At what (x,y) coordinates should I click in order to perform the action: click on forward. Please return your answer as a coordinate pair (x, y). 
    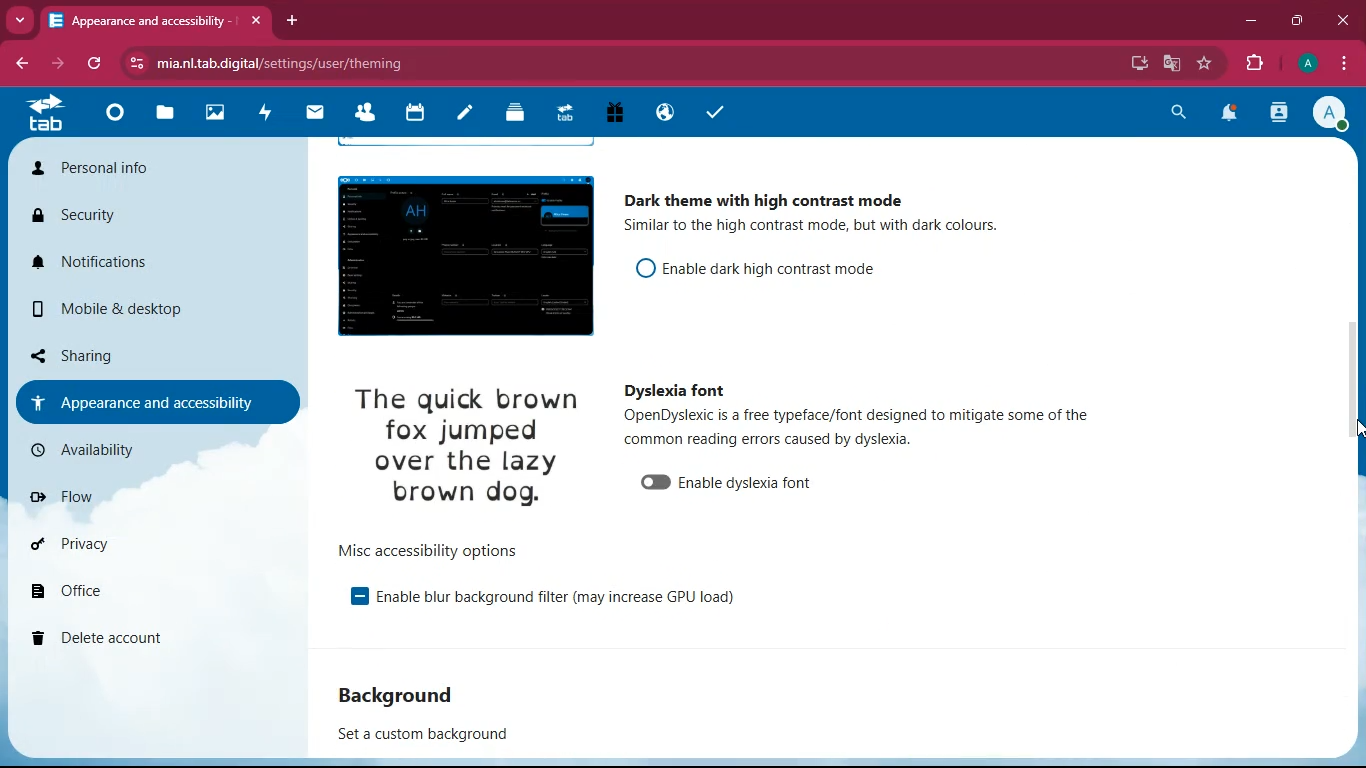
    Looking at the image, I should click on (60, 63).